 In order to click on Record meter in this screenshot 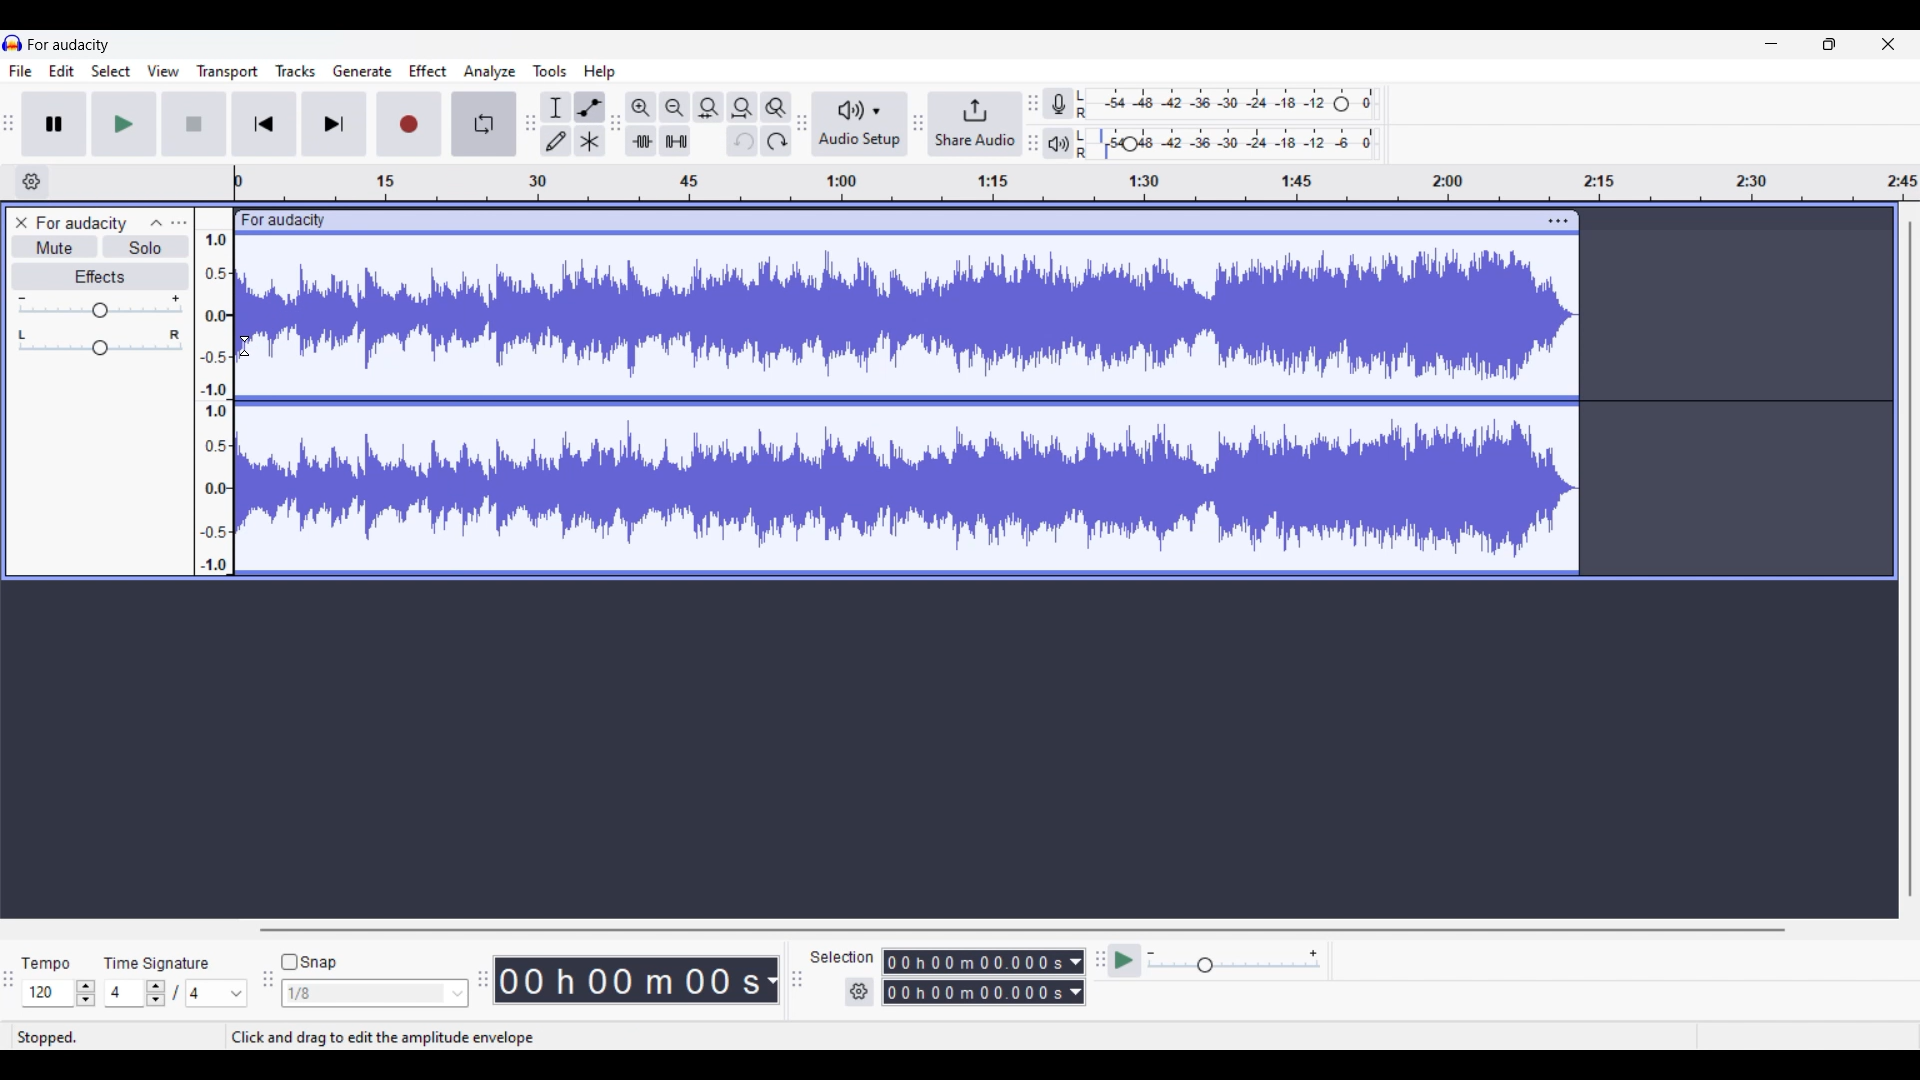, I will do `click(1056, 103)`.